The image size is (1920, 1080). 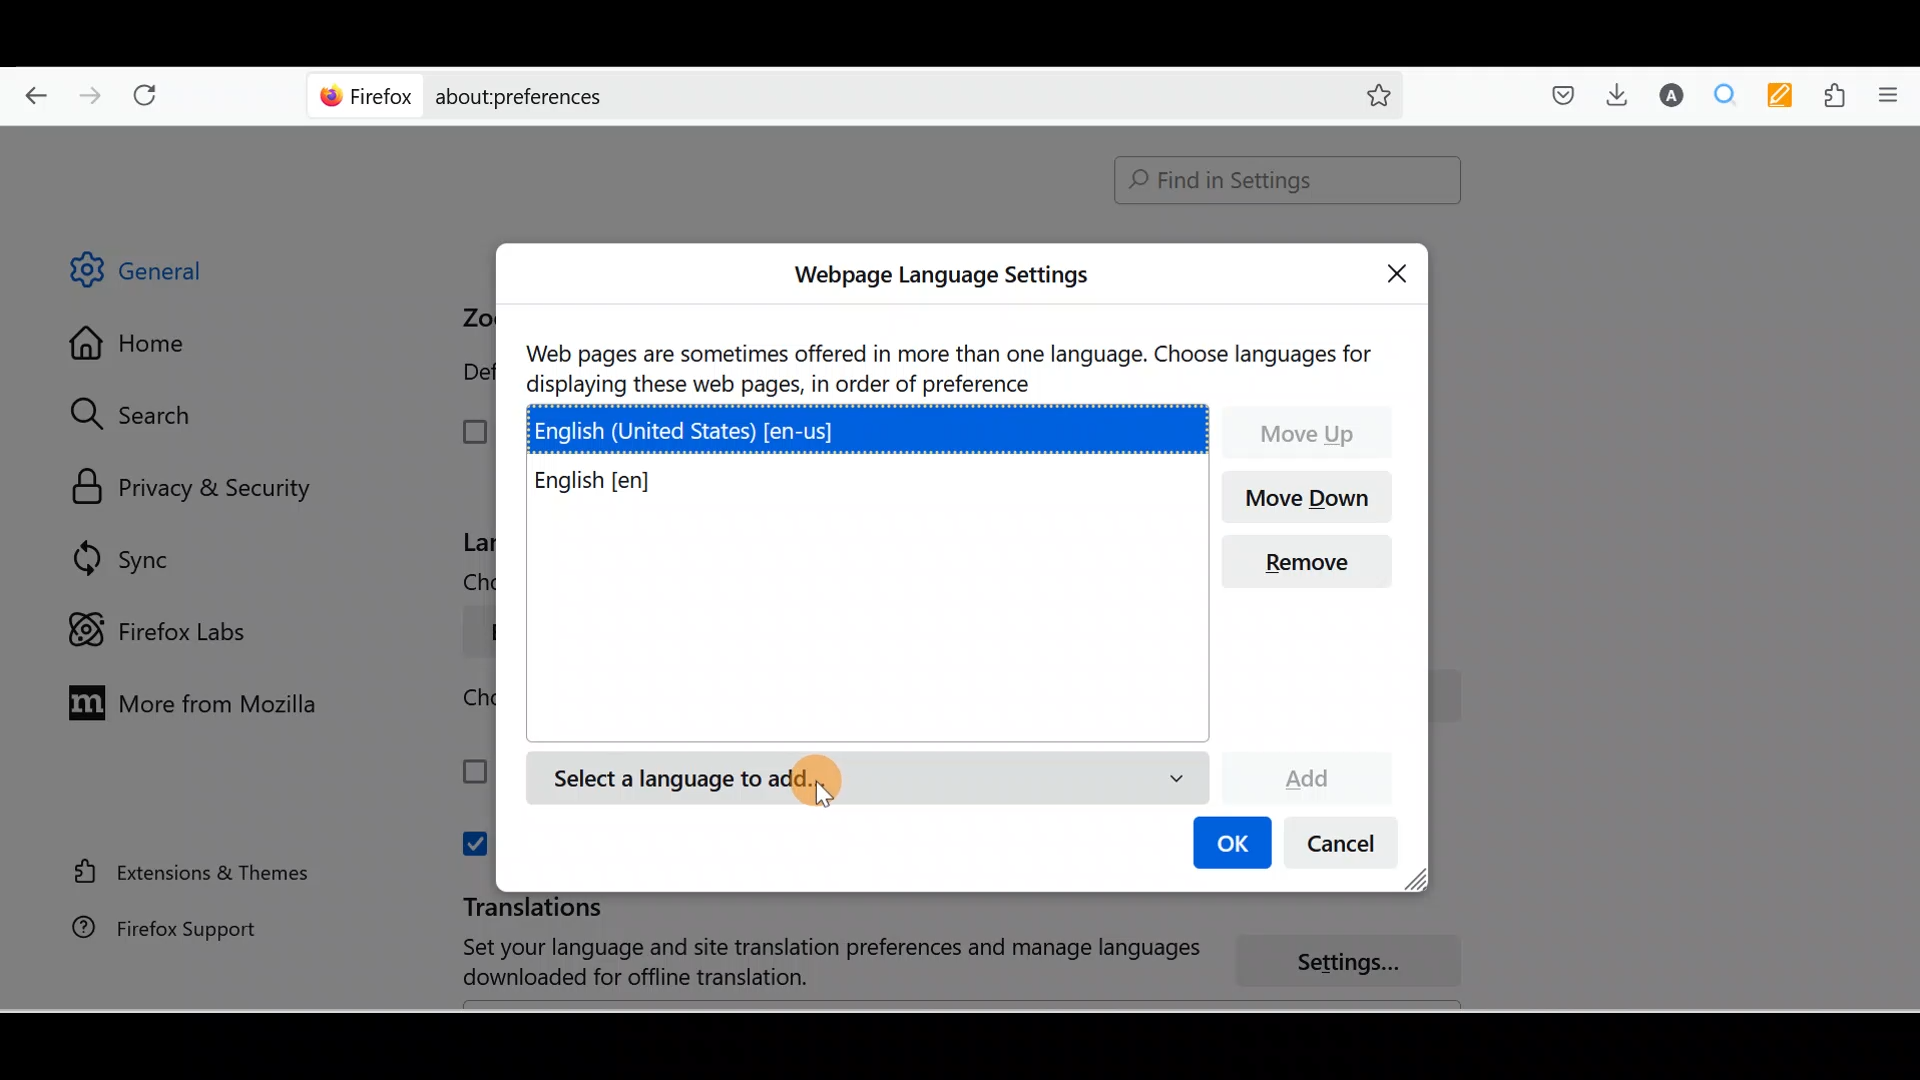 What do you see at coordinates (143, 348) in the screenshot?
I see `Home` at bounding box center [143, 348].